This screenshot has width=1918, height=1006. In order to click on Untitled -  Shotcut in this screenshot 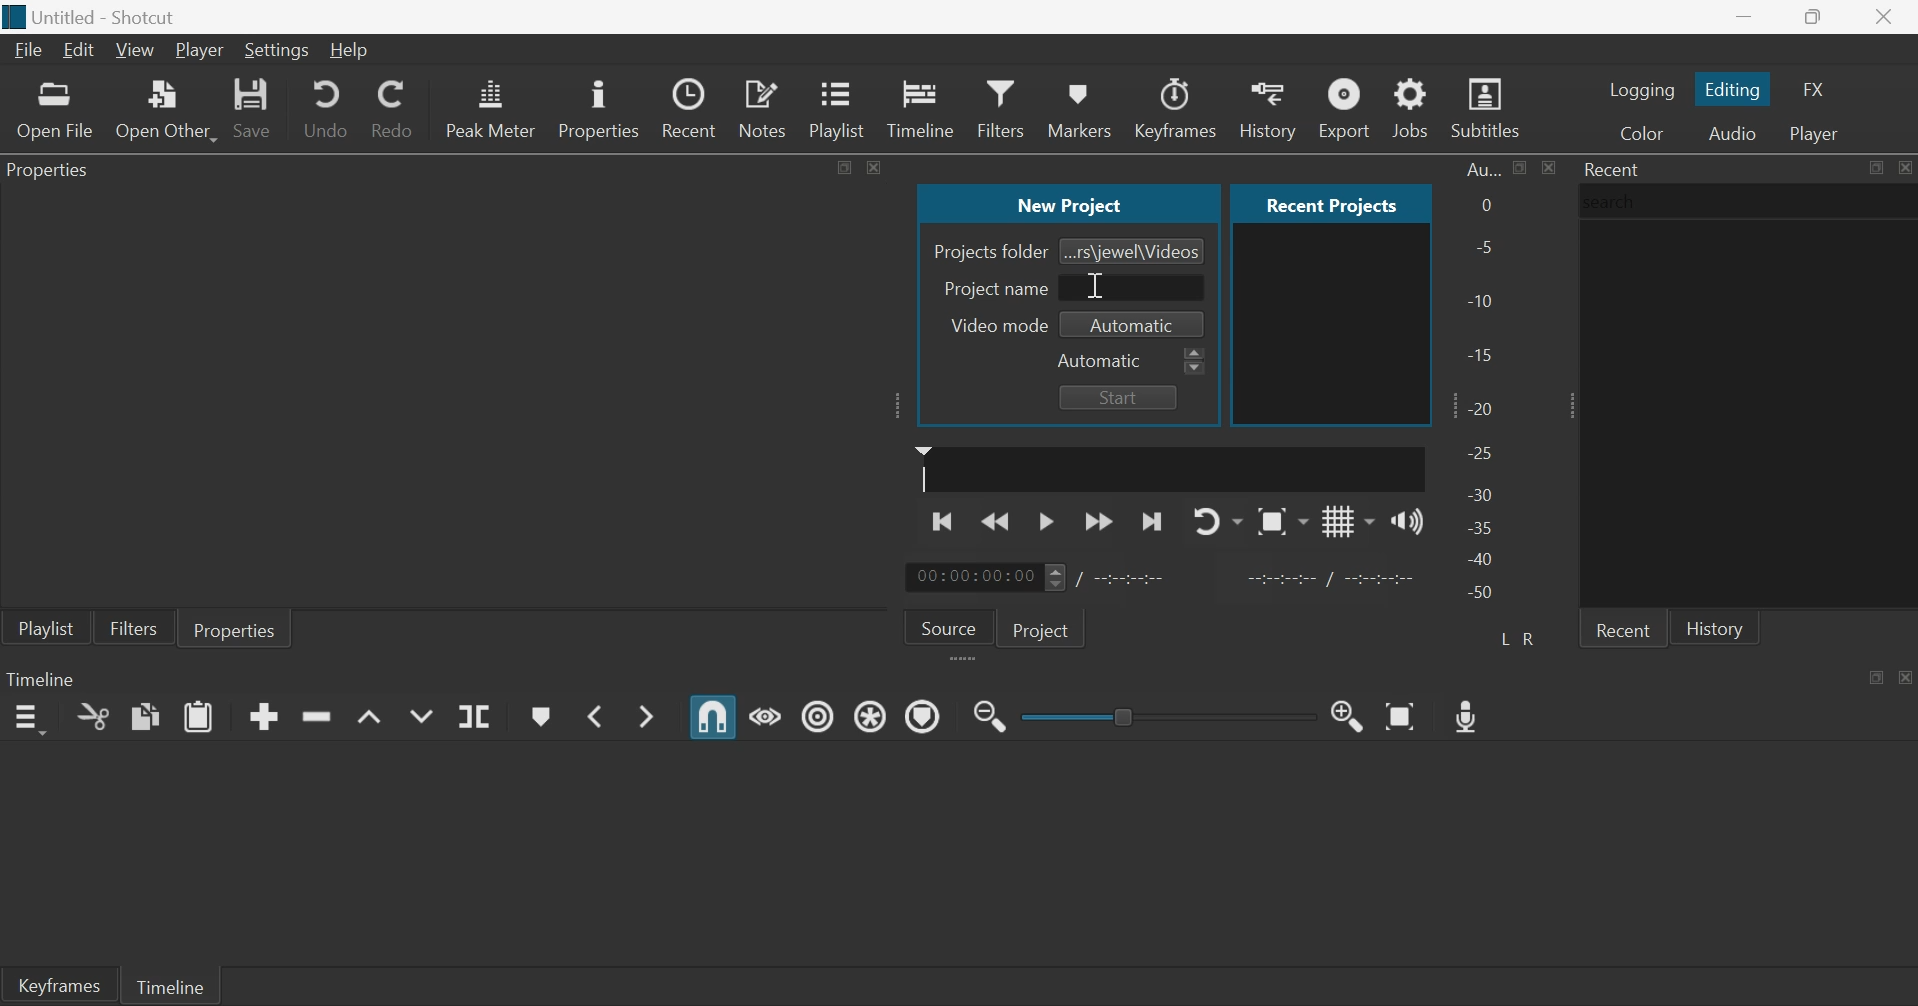, I will do `click(109, 18)`.